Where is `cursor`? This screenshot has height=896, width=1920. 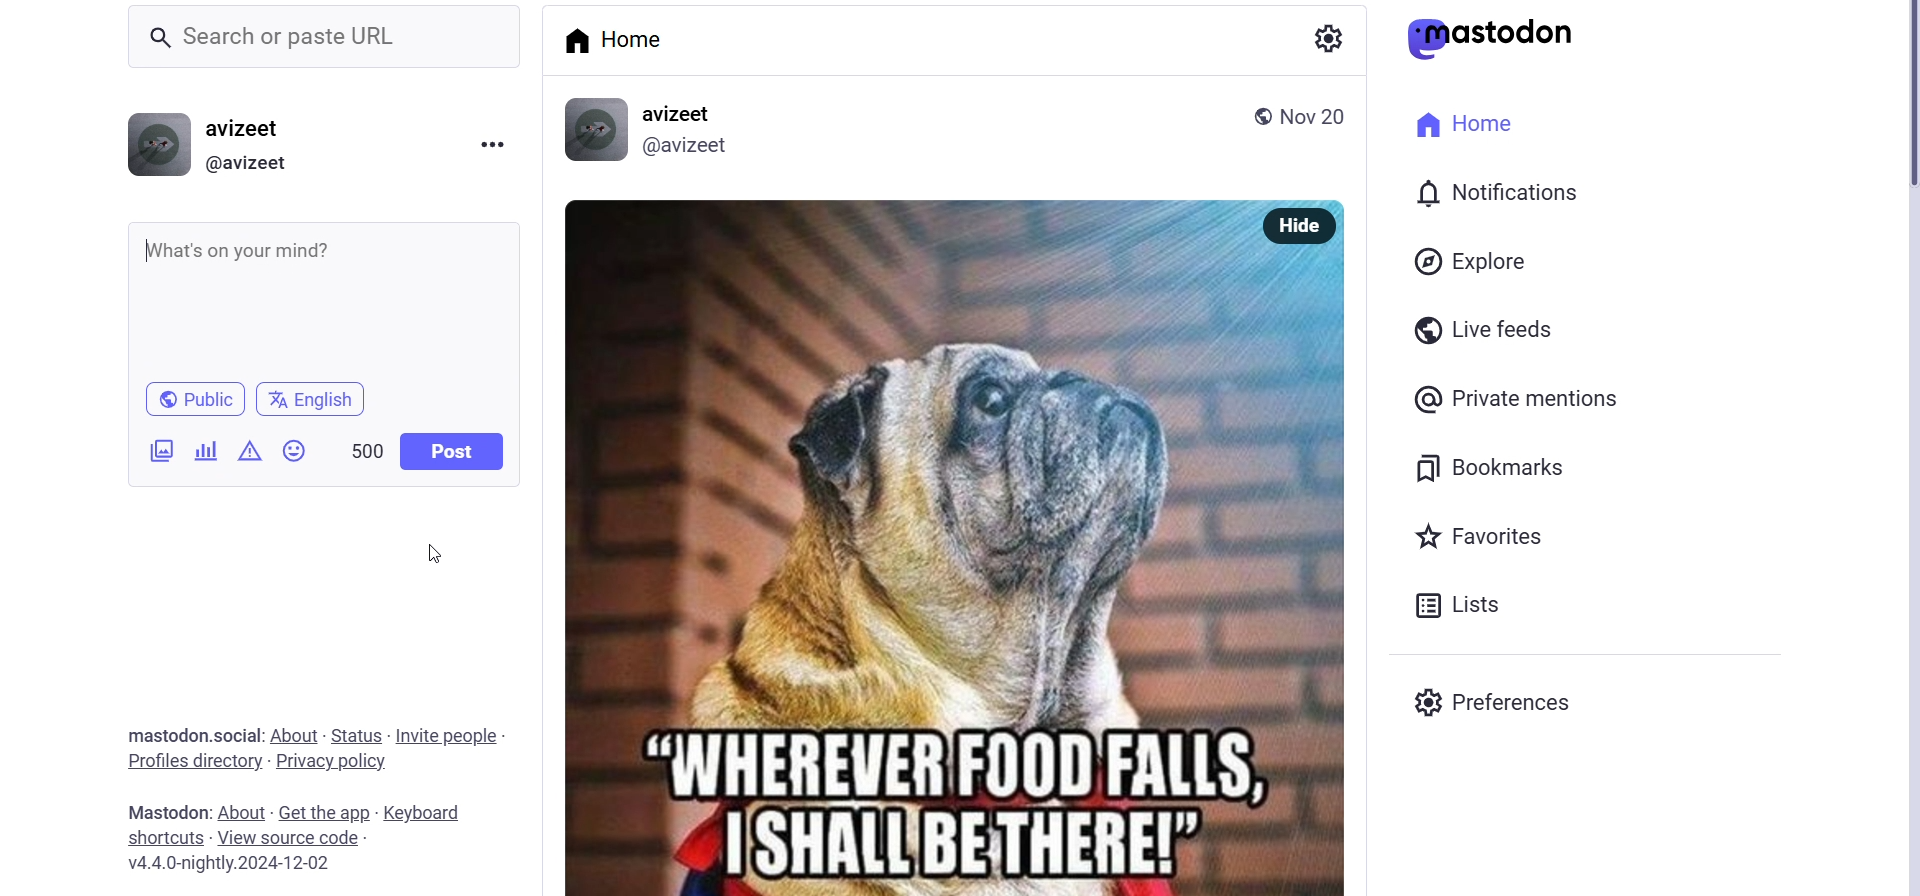
cursor is located at coordinates (426, 557).